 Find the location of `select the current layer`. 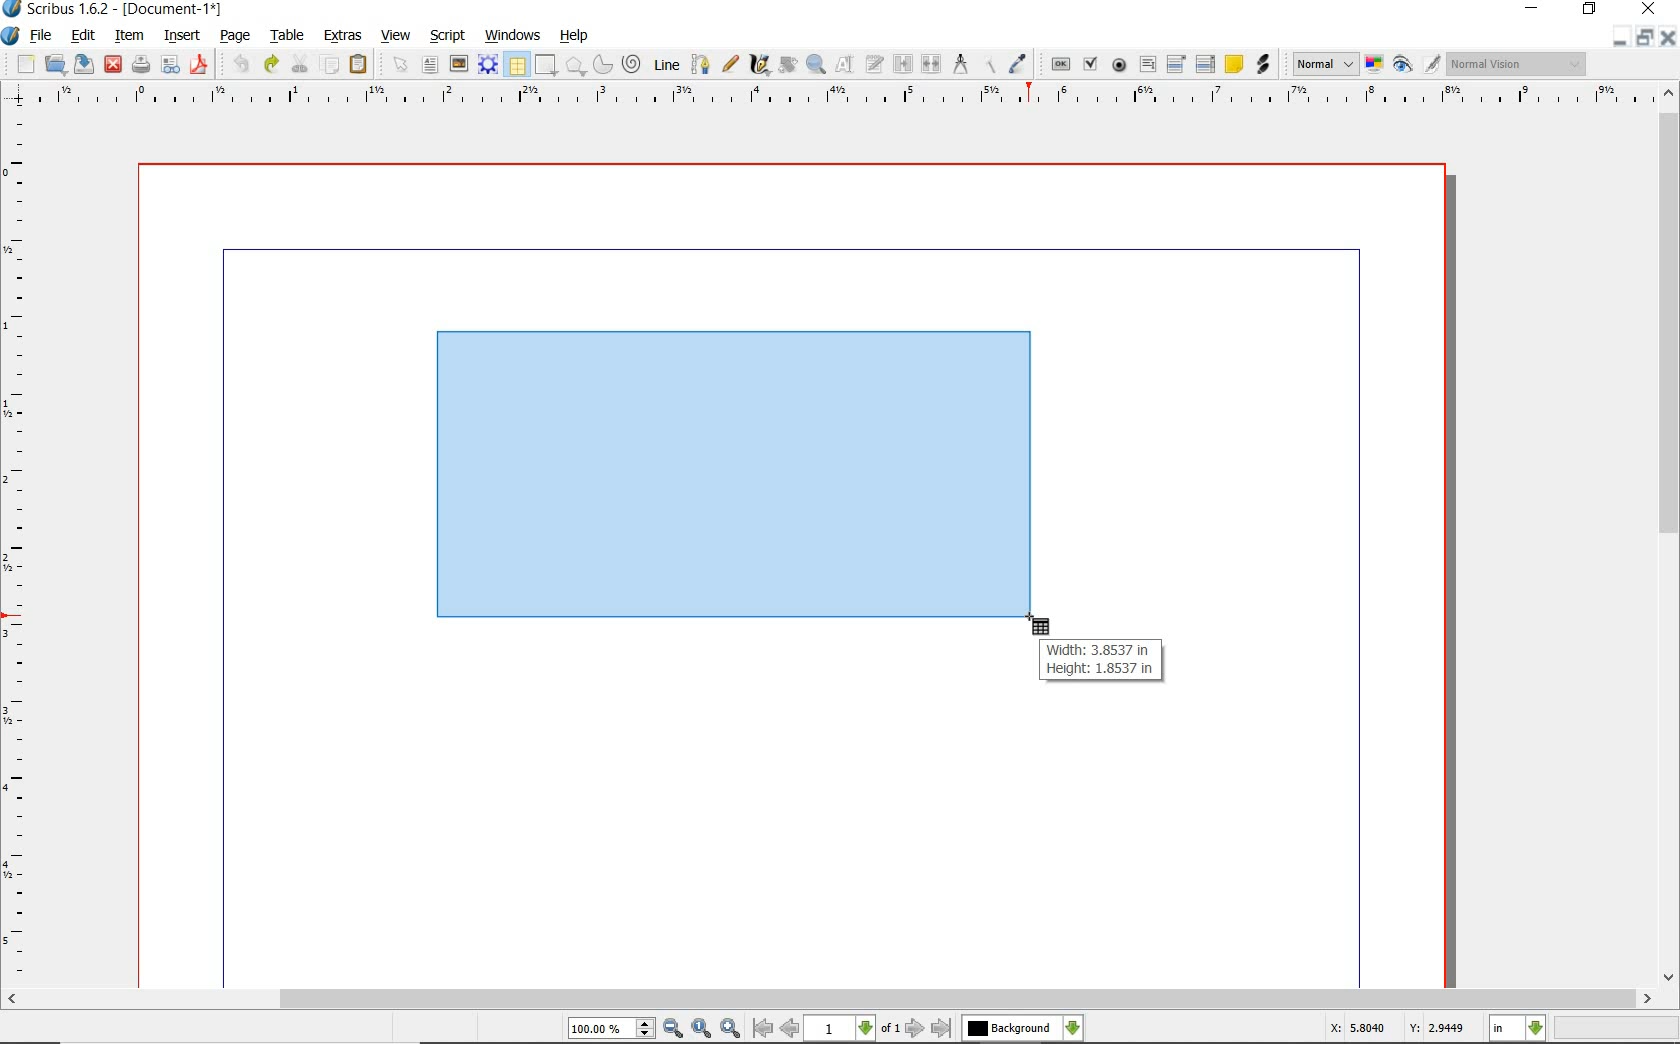

select the current layer is located at coordinates (1022, 1028).